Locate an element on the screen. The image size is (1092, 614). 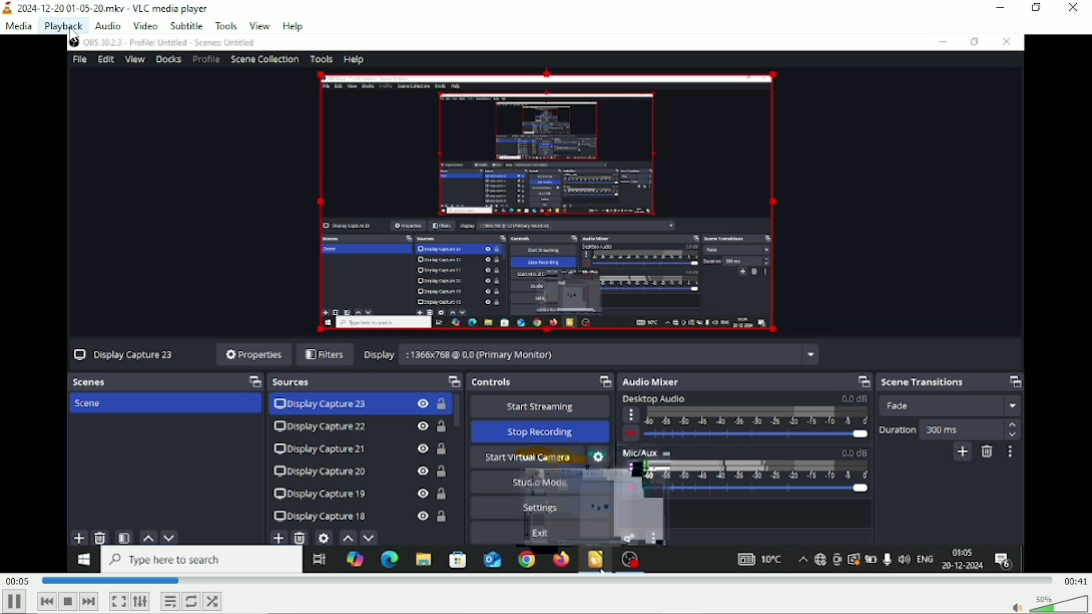
Random is located at coordinates (212, 601).